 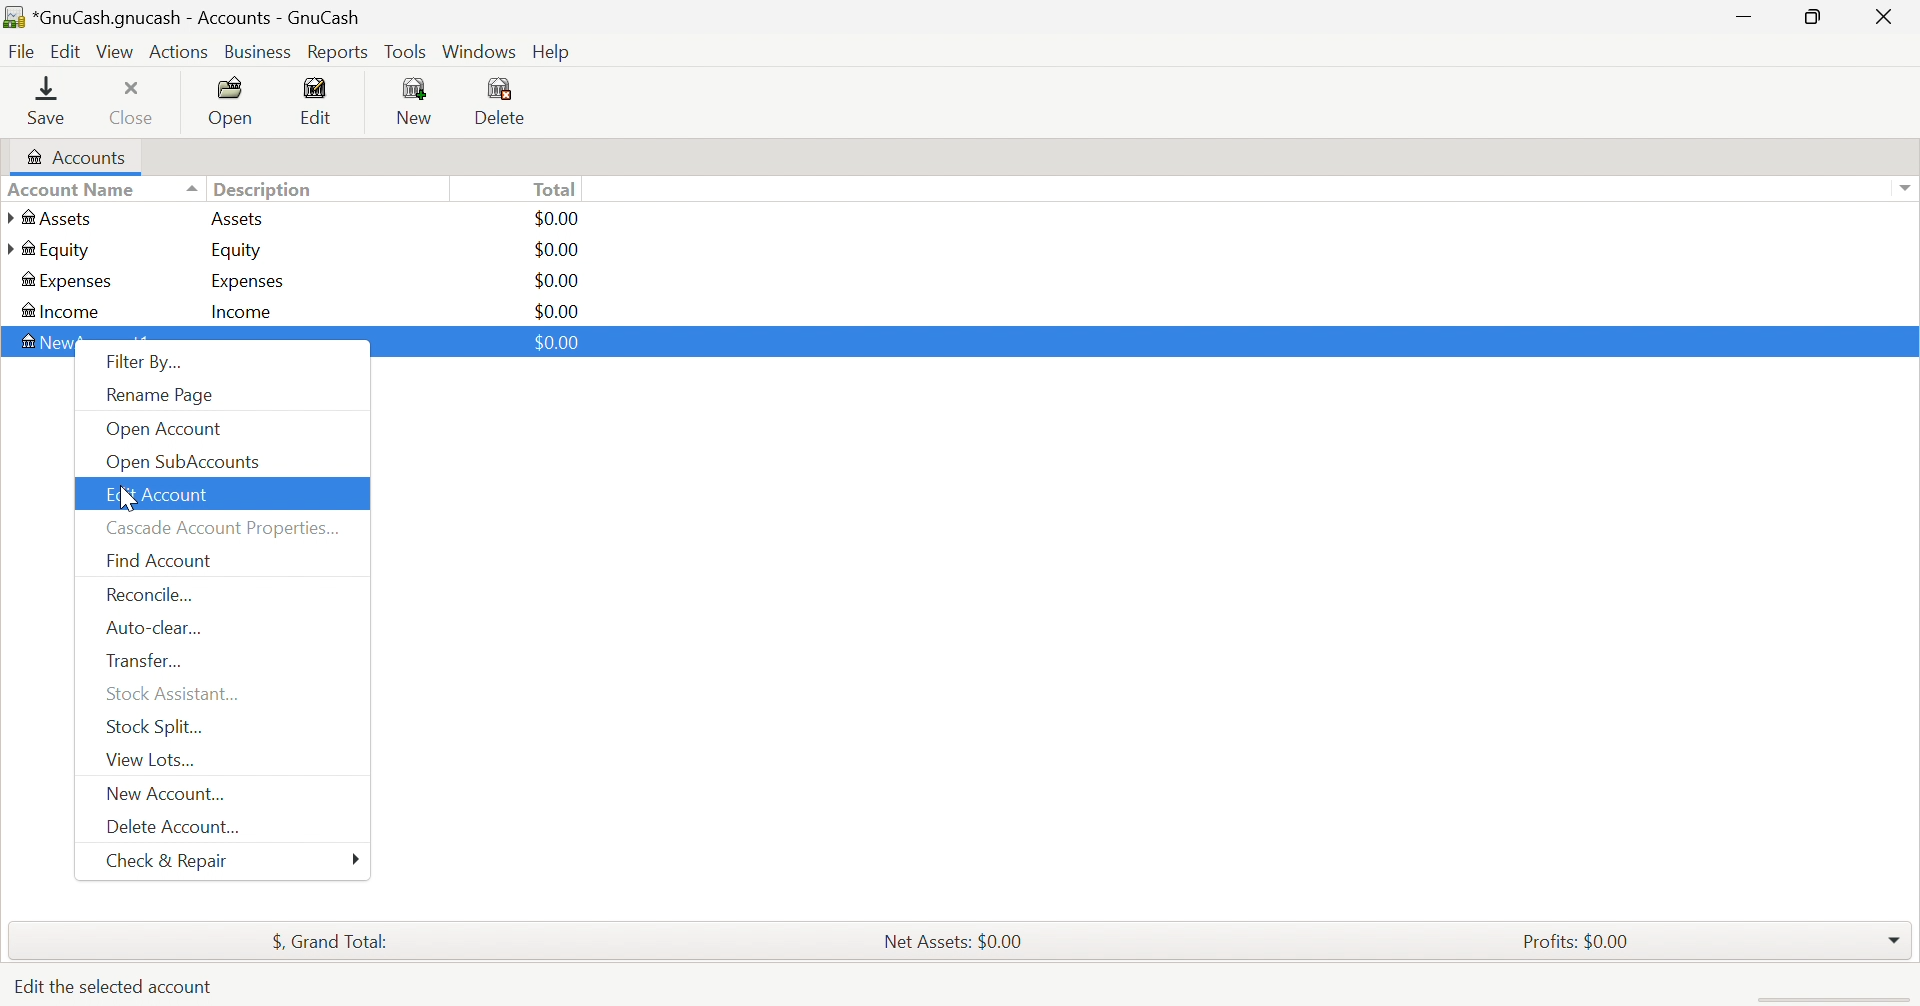 I want to click on $0.00, so click(x=559, y=279).